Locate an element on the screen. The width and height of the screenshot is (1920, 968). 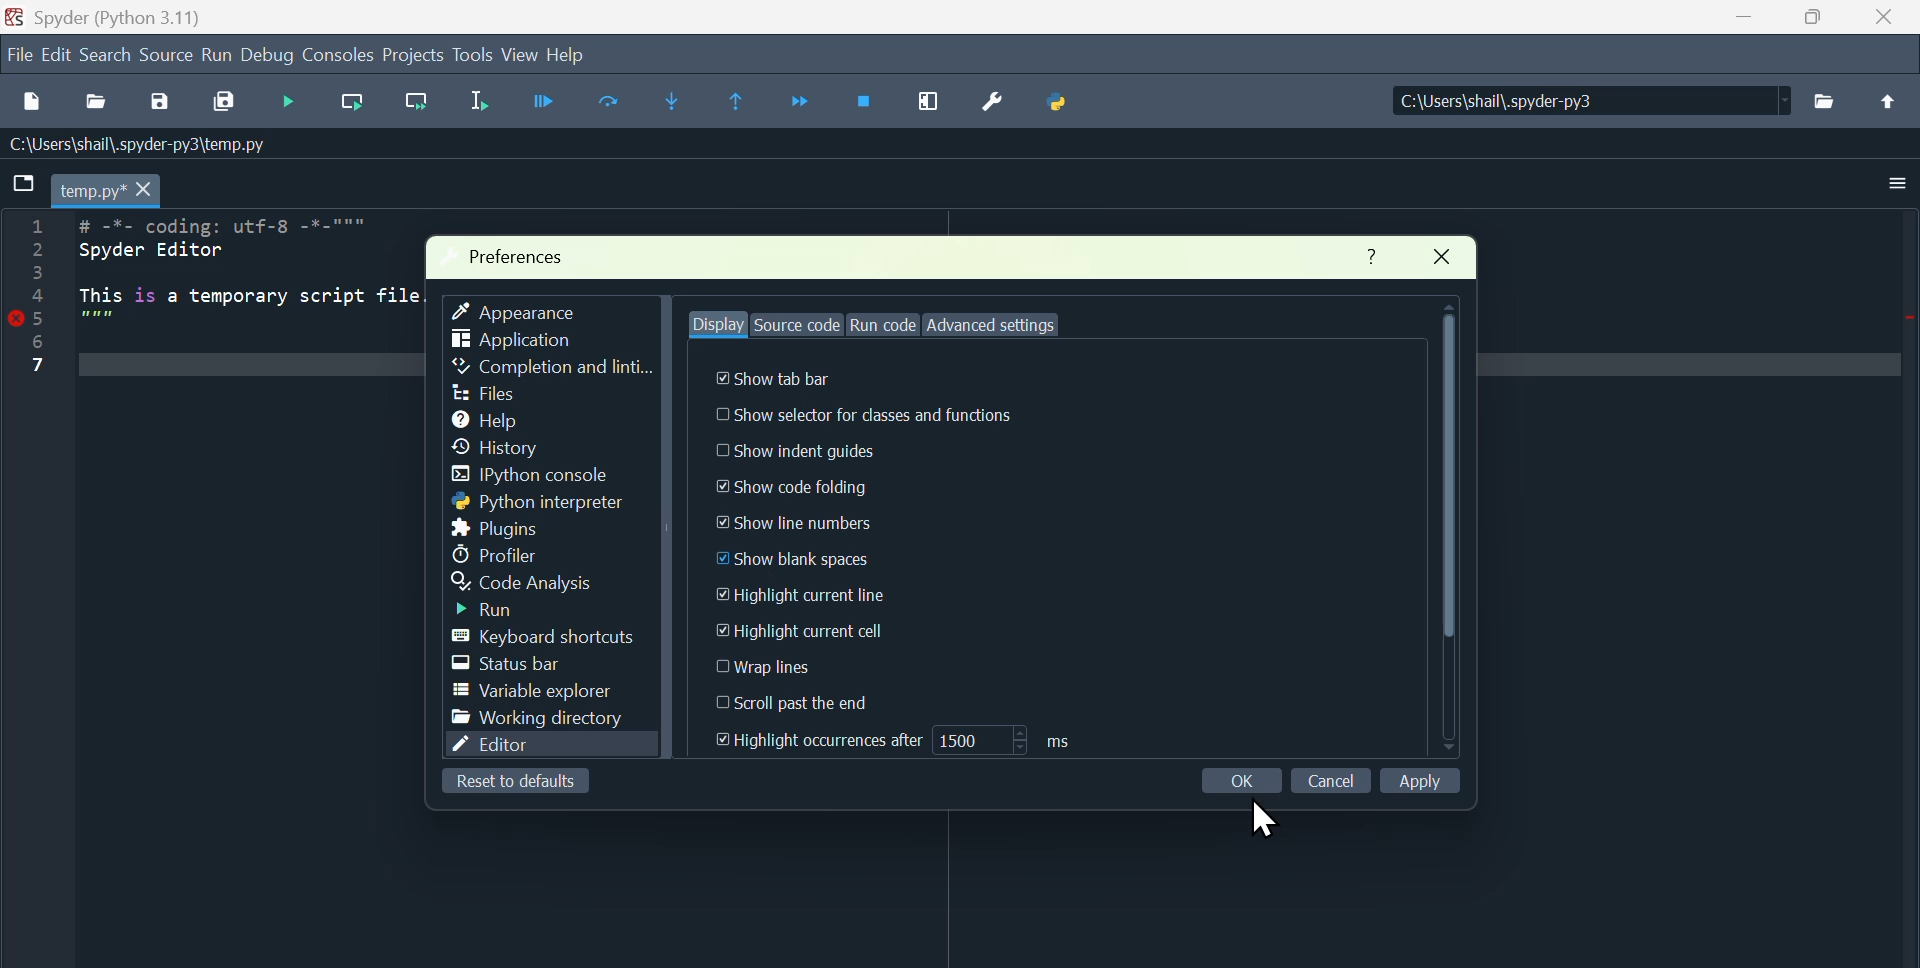
Application is located at coordinates (519, 337).